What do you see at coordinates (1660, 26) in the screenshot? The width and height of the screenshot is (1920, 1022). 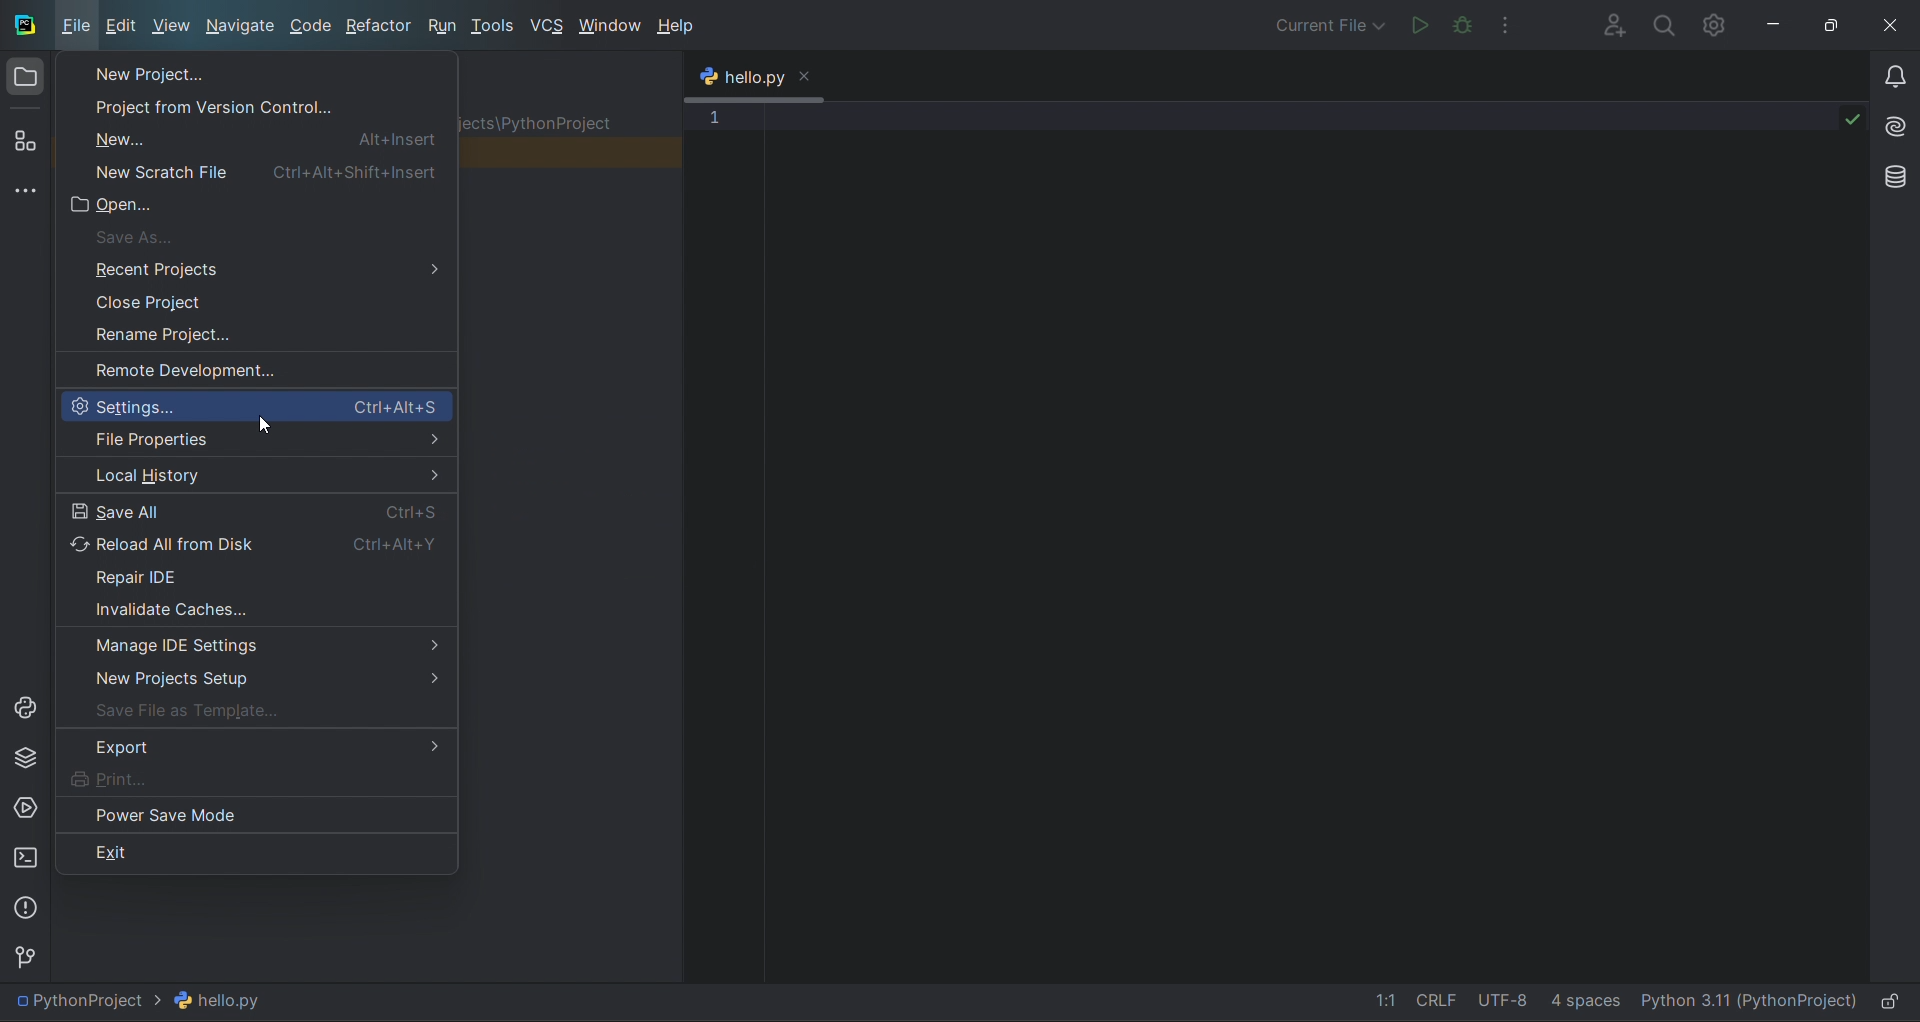 I see `search` at bounding box center [1660, 26].